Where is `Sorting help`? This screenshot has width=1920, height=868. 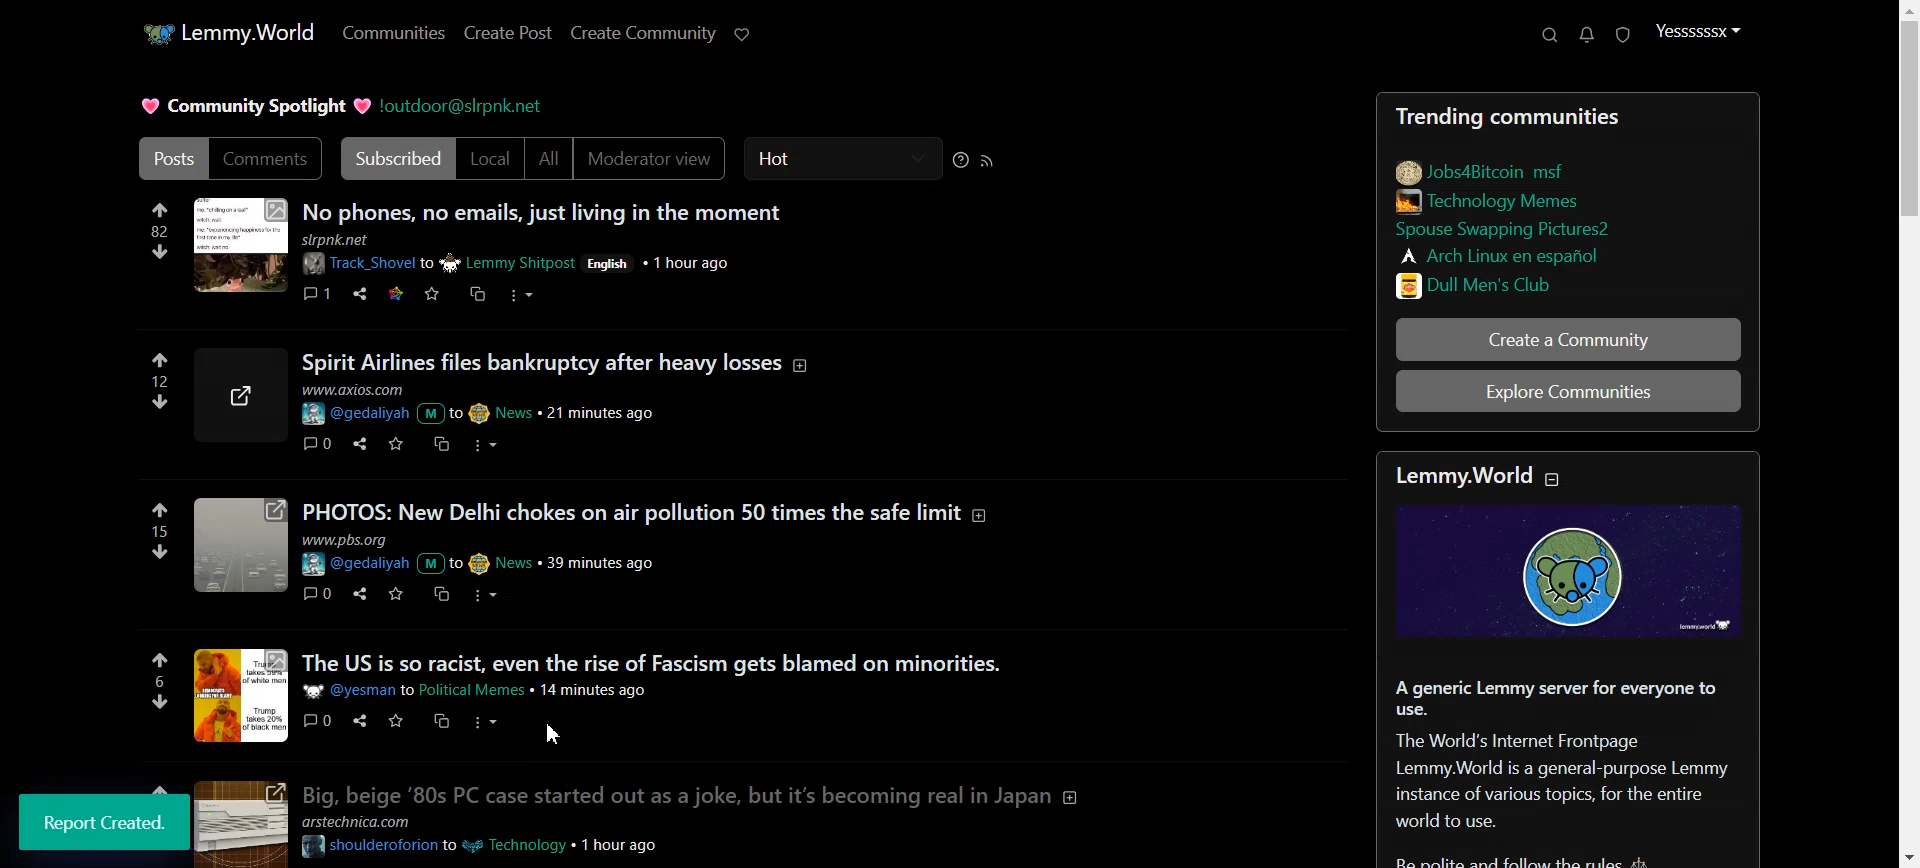 Sorting help is located at coordinates (961, 160).